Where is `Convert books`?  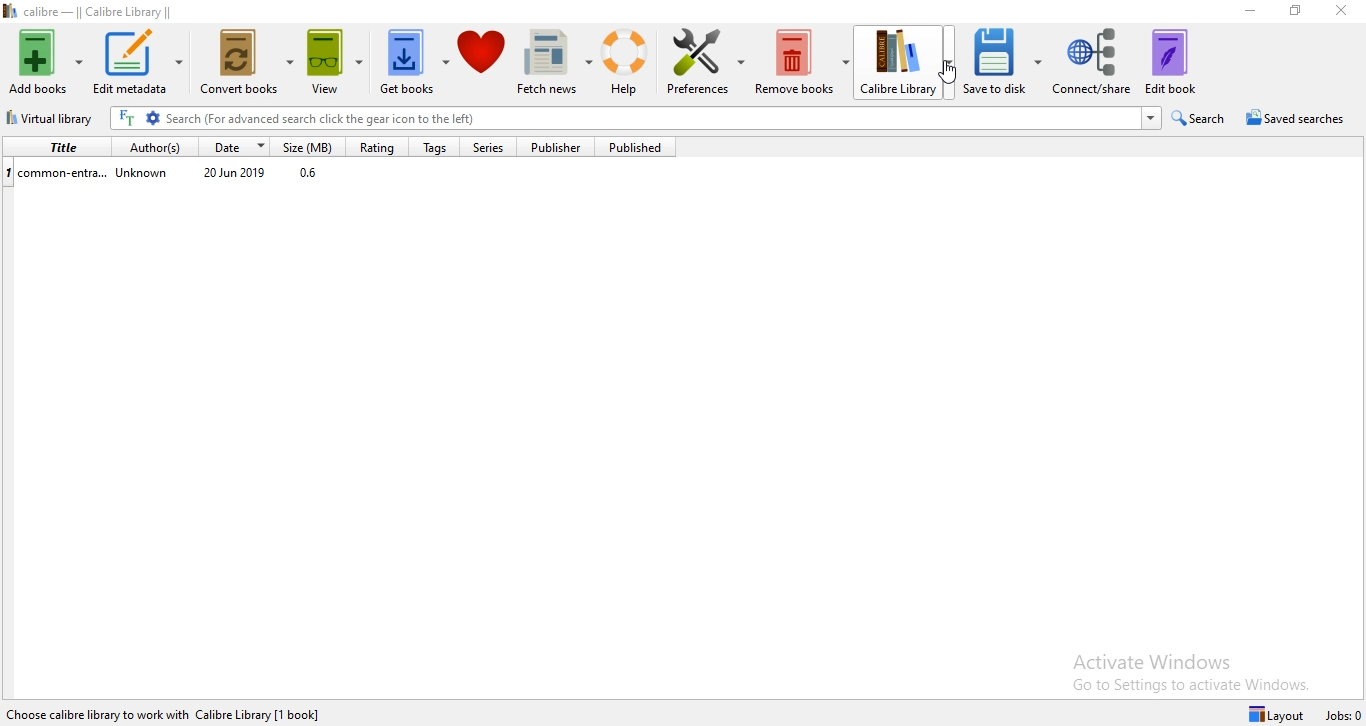 Convert books is located at coordinates (248, 66).